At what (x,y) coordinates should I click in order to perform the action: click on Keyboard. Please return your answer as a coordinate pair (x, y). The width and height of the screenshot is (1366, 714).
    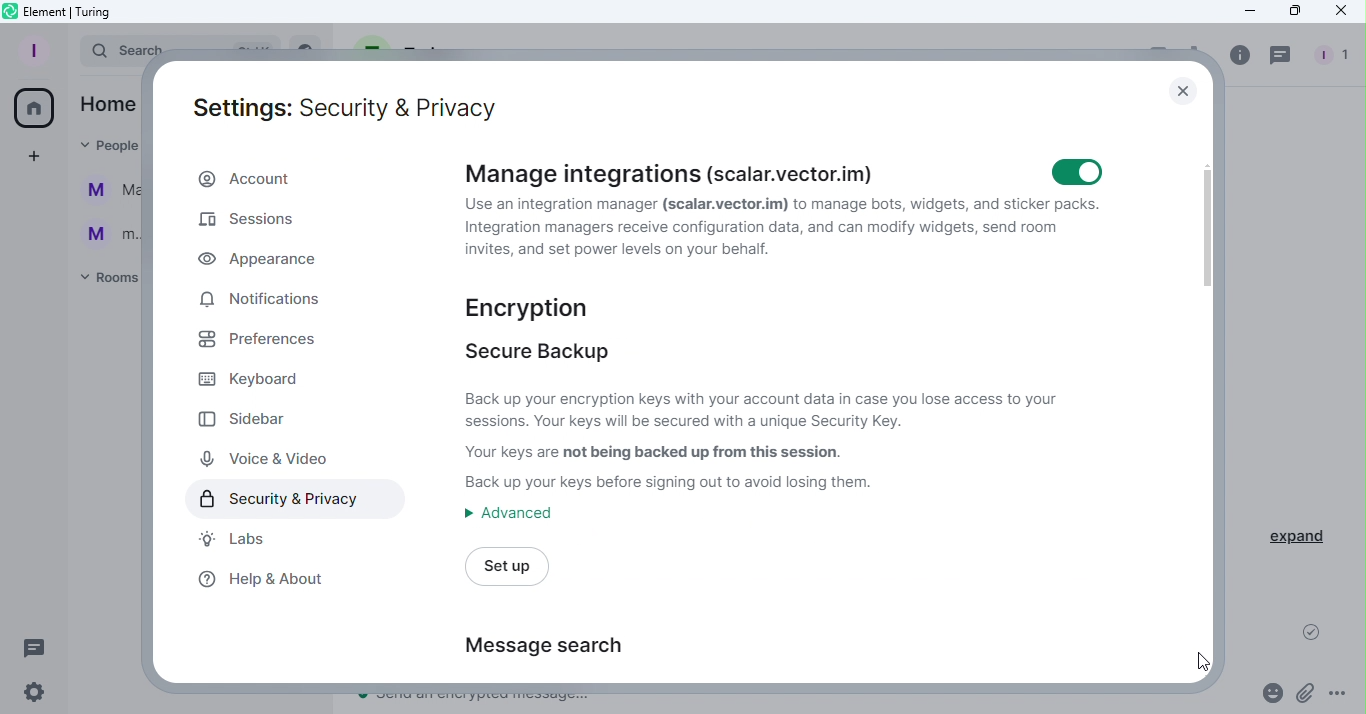
    Looking at the image, I should click on (258, 382).